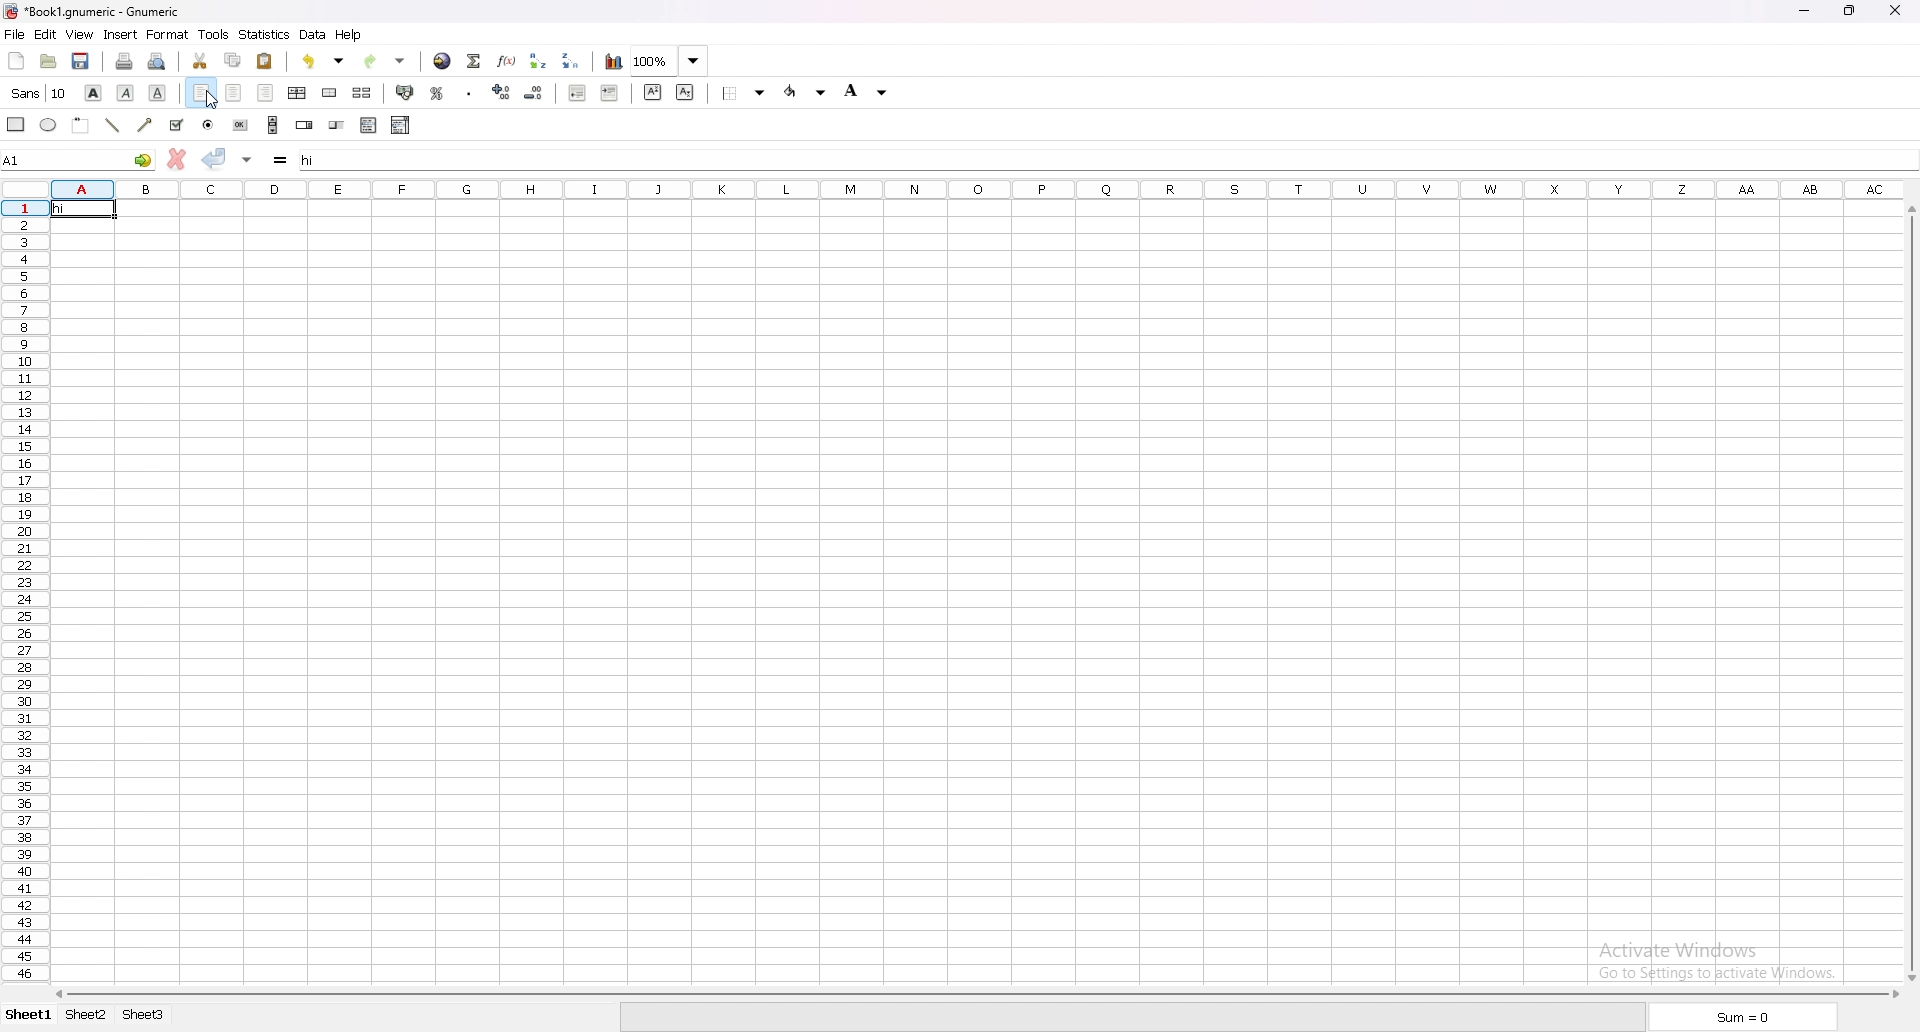  I want to click on close, so click(1895, 10).